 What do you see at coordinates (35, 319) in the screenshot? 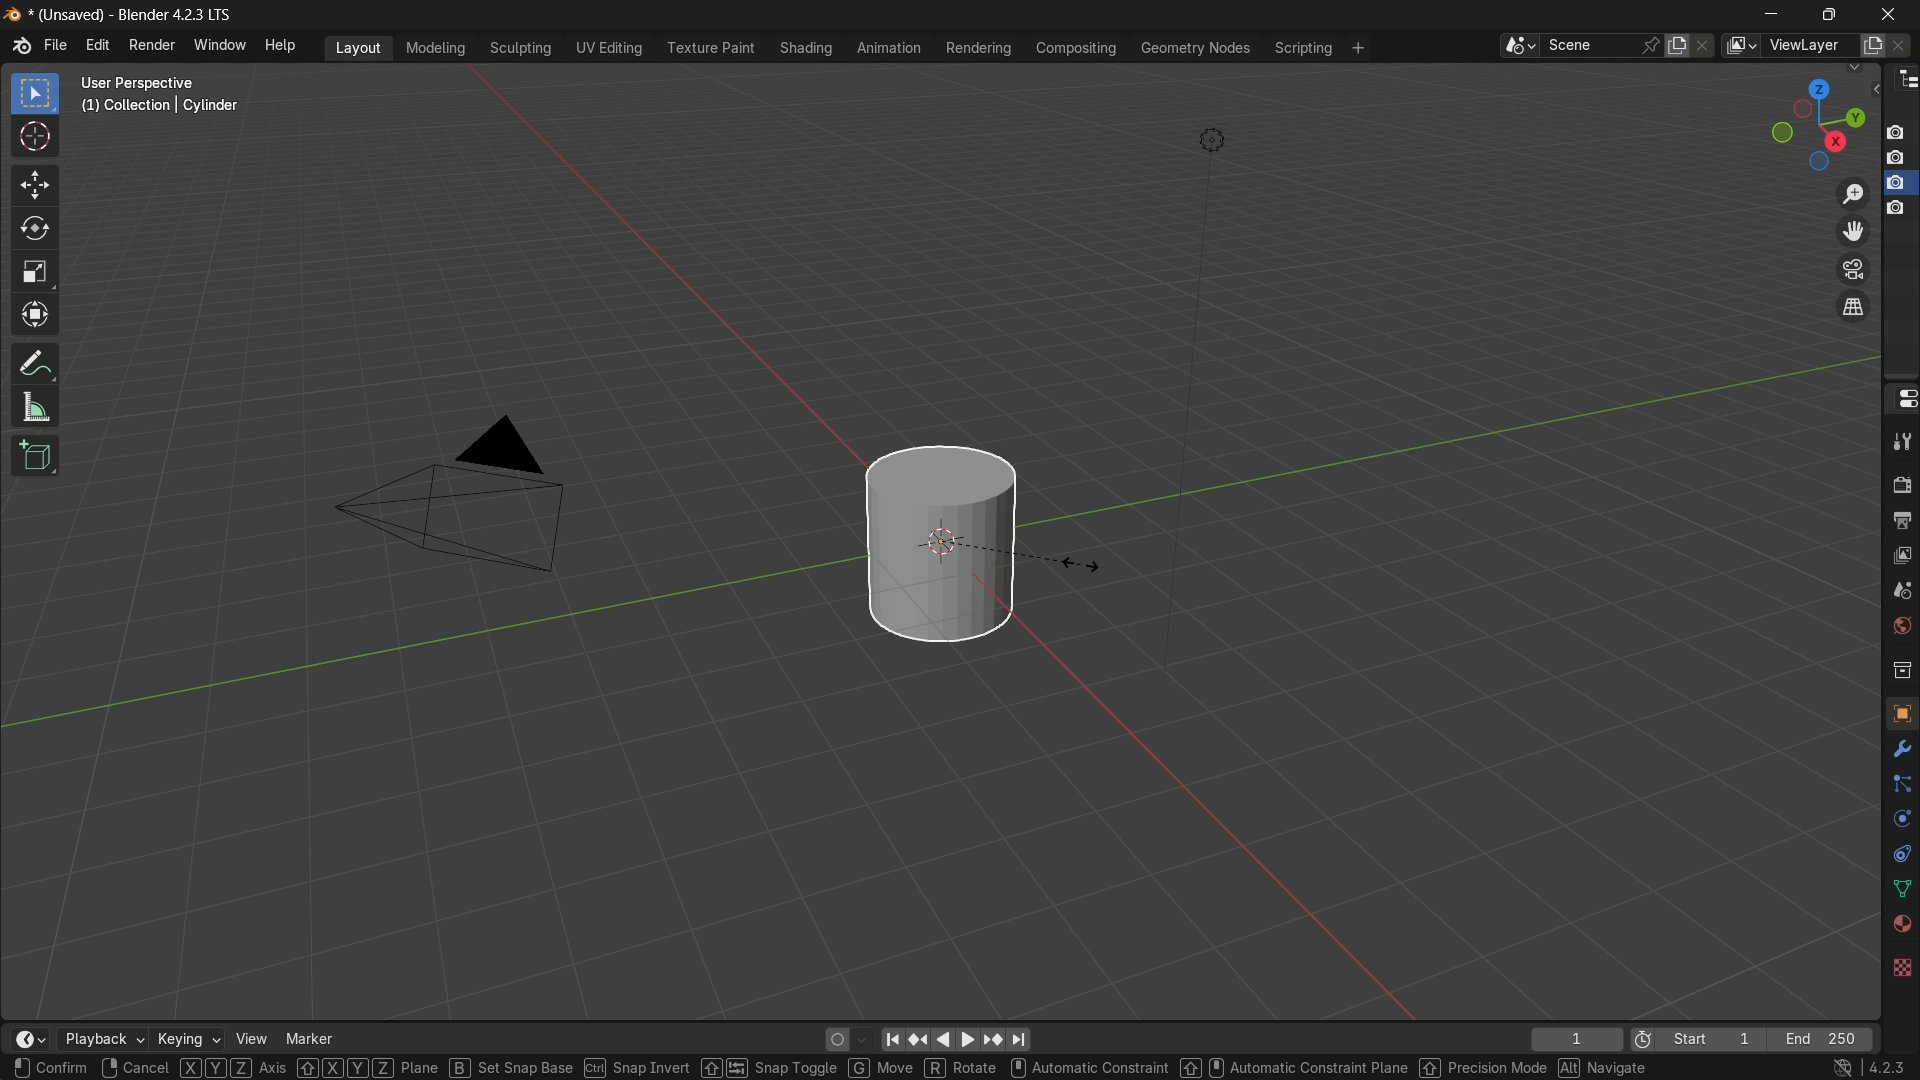
I see `transform` at bounding box center [35, 319].